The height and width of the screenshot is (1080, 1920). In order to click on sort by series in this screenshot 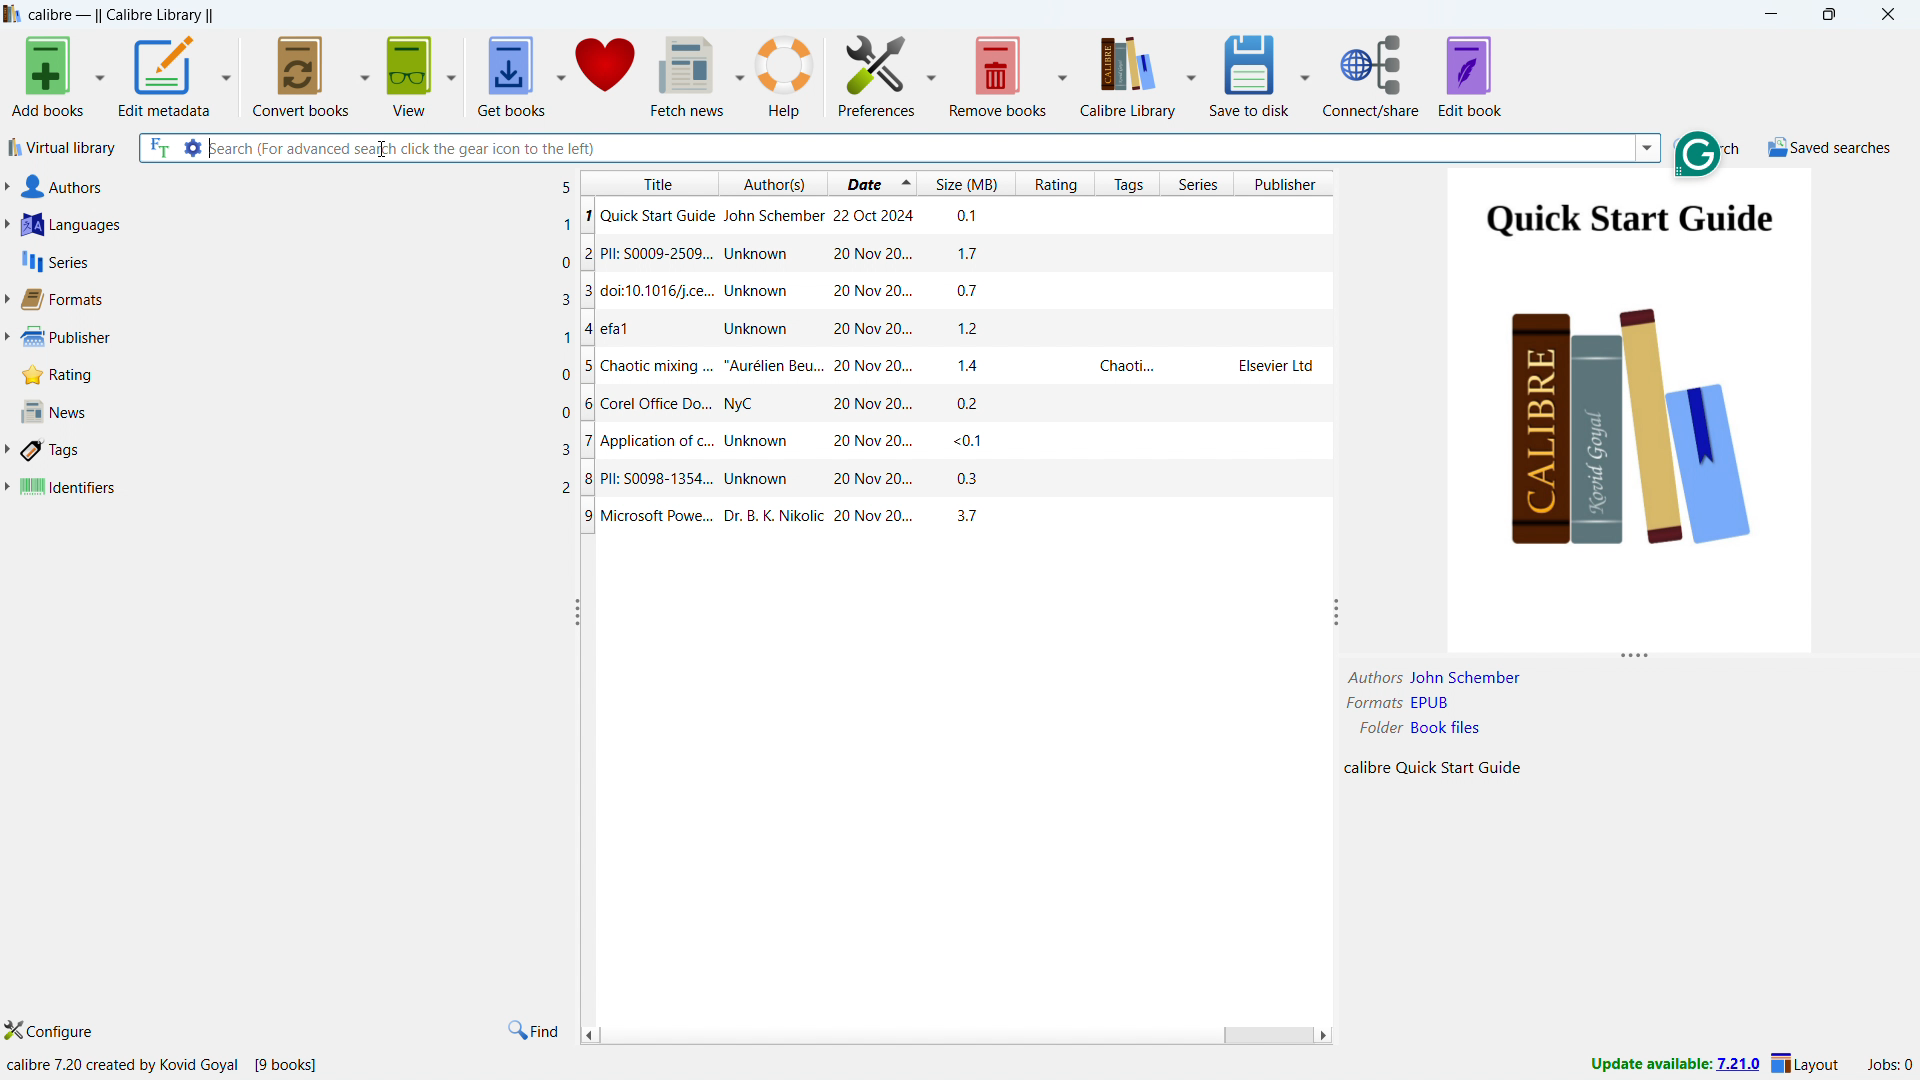, I will do `click(1200, 183)`.